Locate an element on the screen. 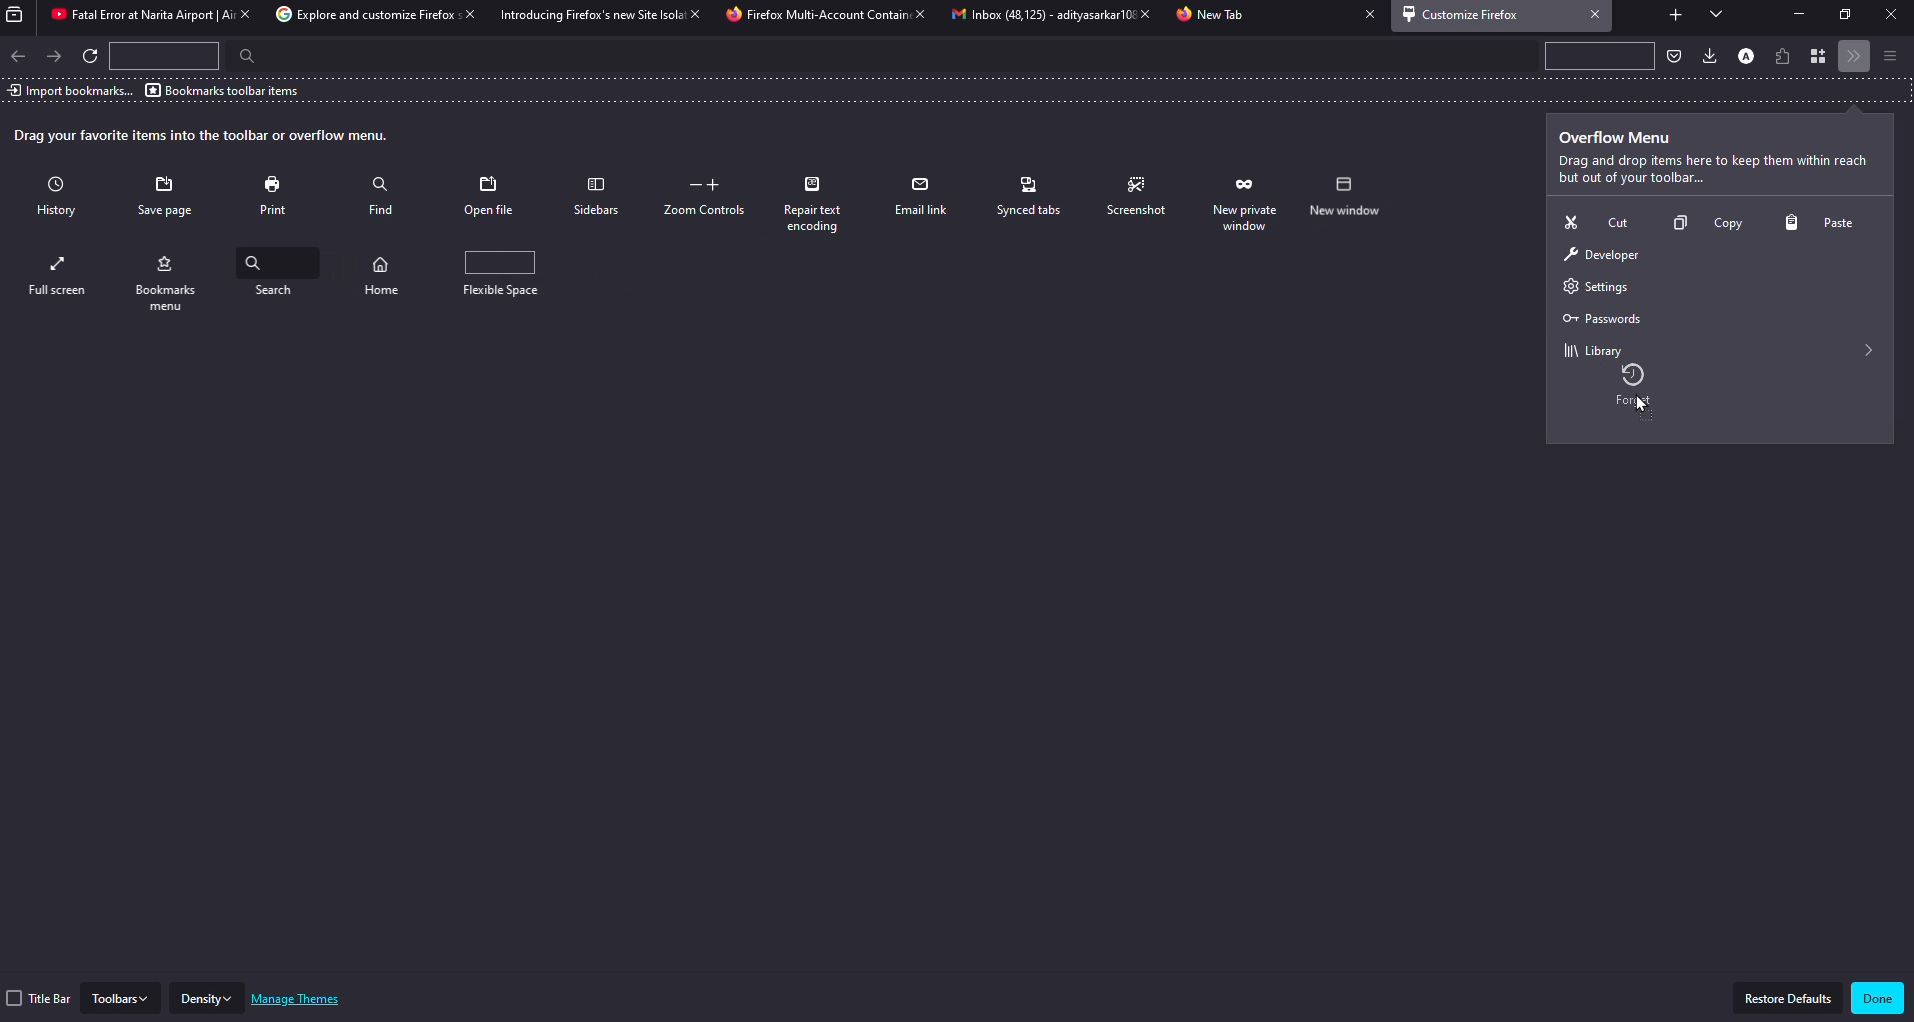 This screenshot has height=1022, width=1914. downloads is located at coordinates (1707, 55).